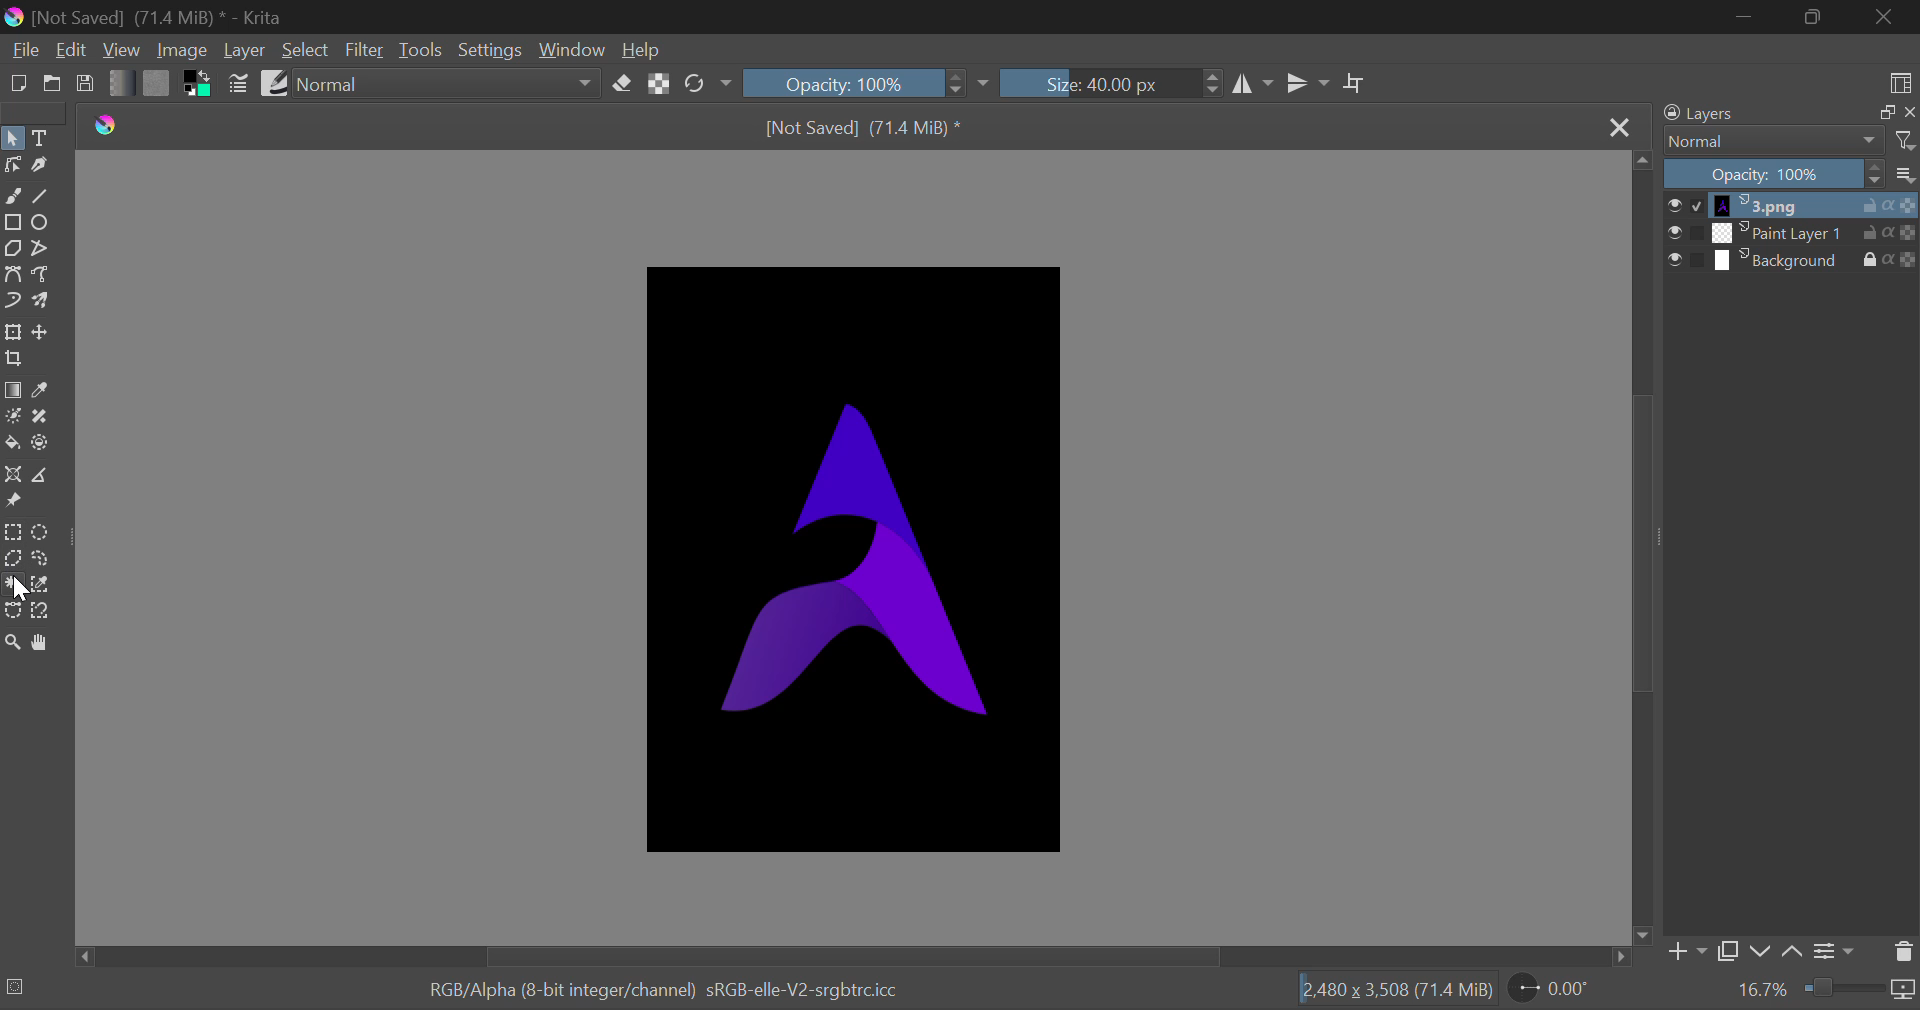  I want to click on Tools, so click(424, 50).